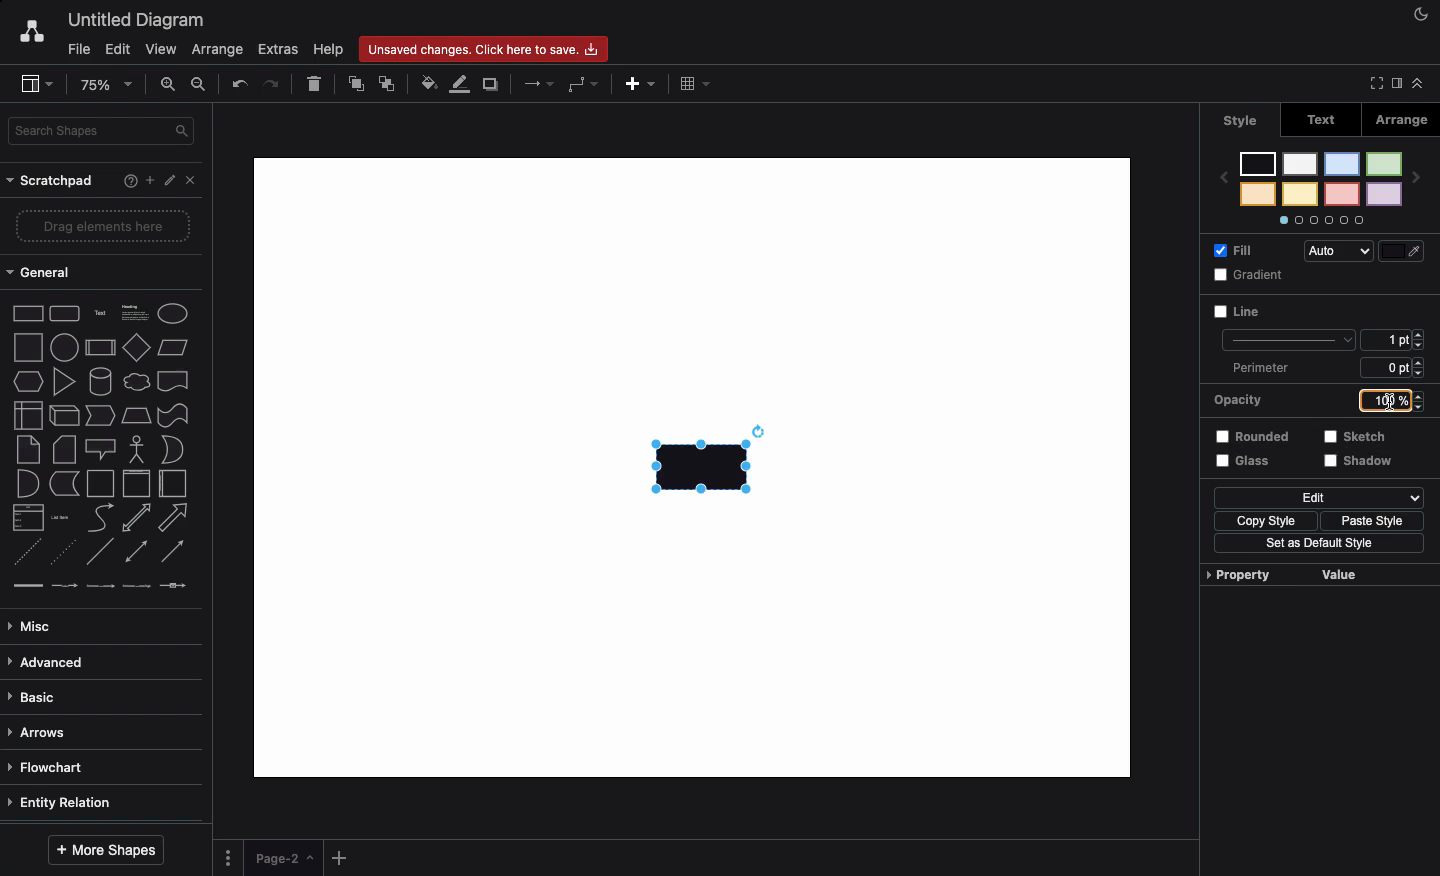 The width and height of the screenshot is (1440, 876). I want to click on Gradient, so click(1245, 277).